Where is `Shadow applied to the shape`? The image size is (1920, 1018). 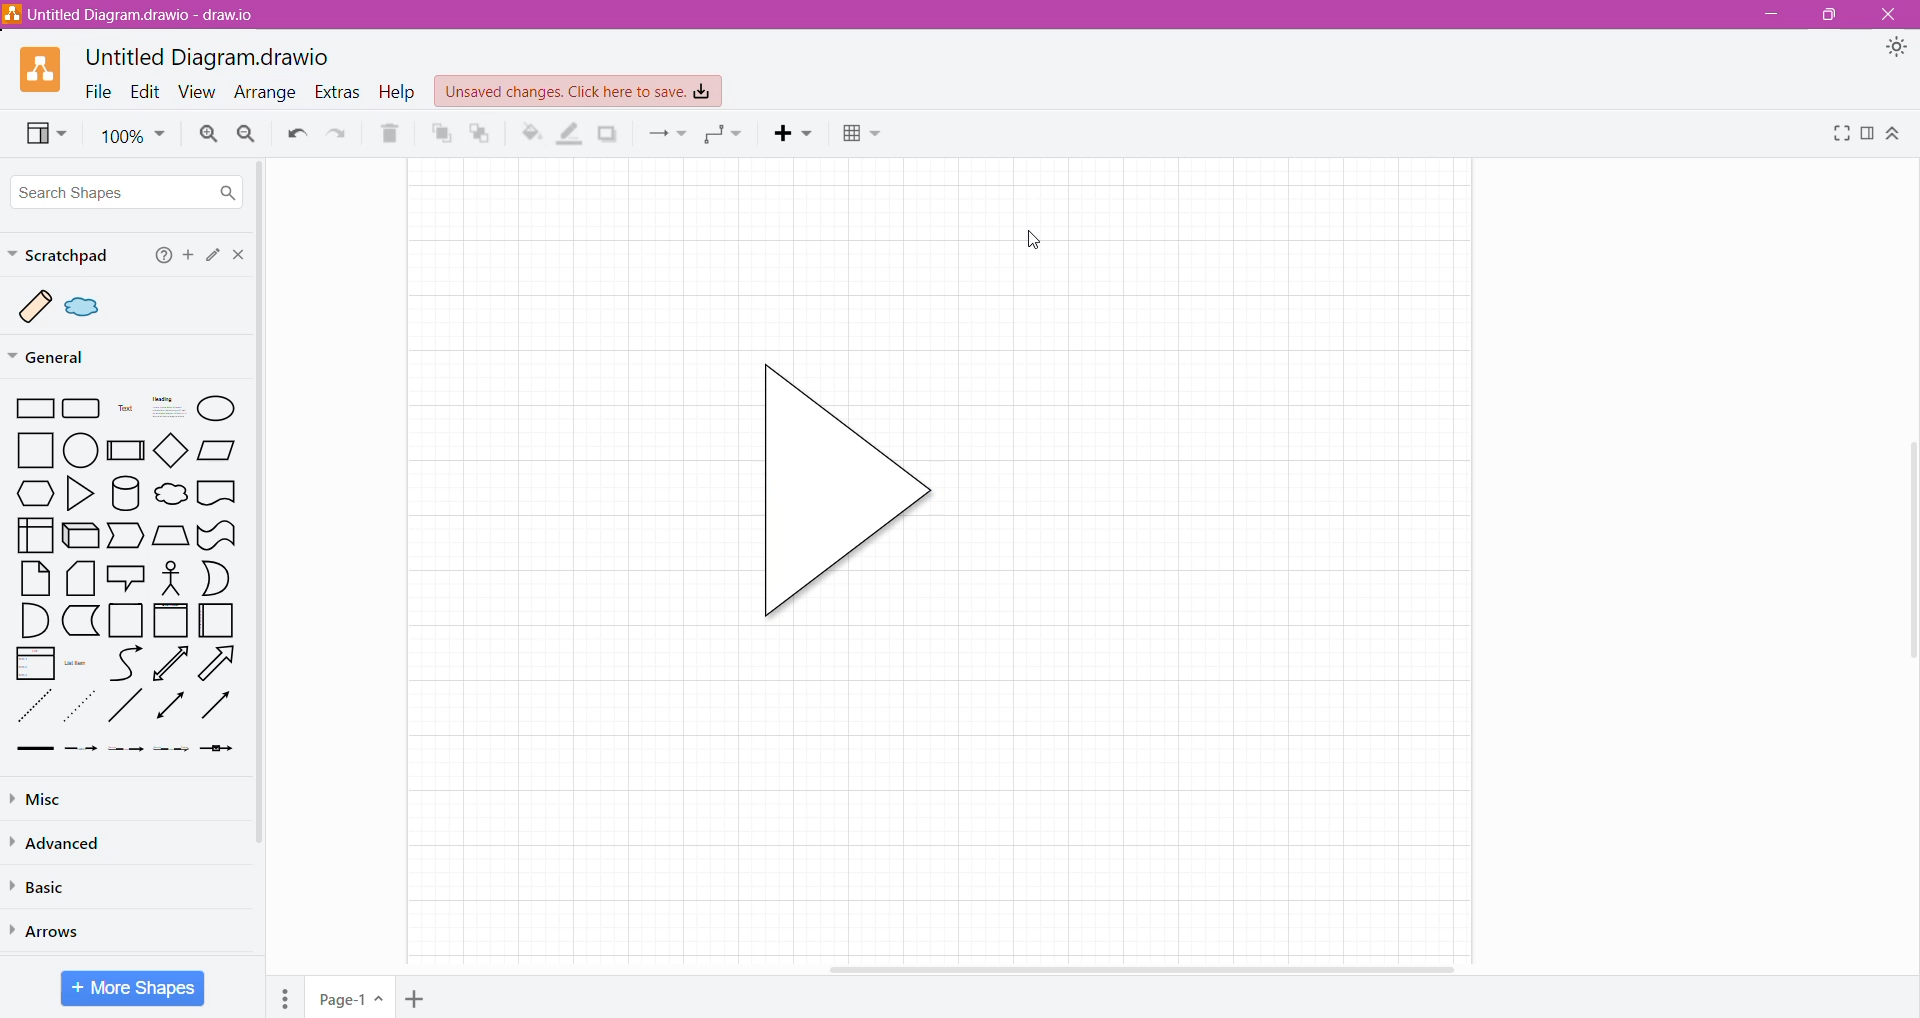 Shadow applied to the shape is located at coordinates (838, 492).